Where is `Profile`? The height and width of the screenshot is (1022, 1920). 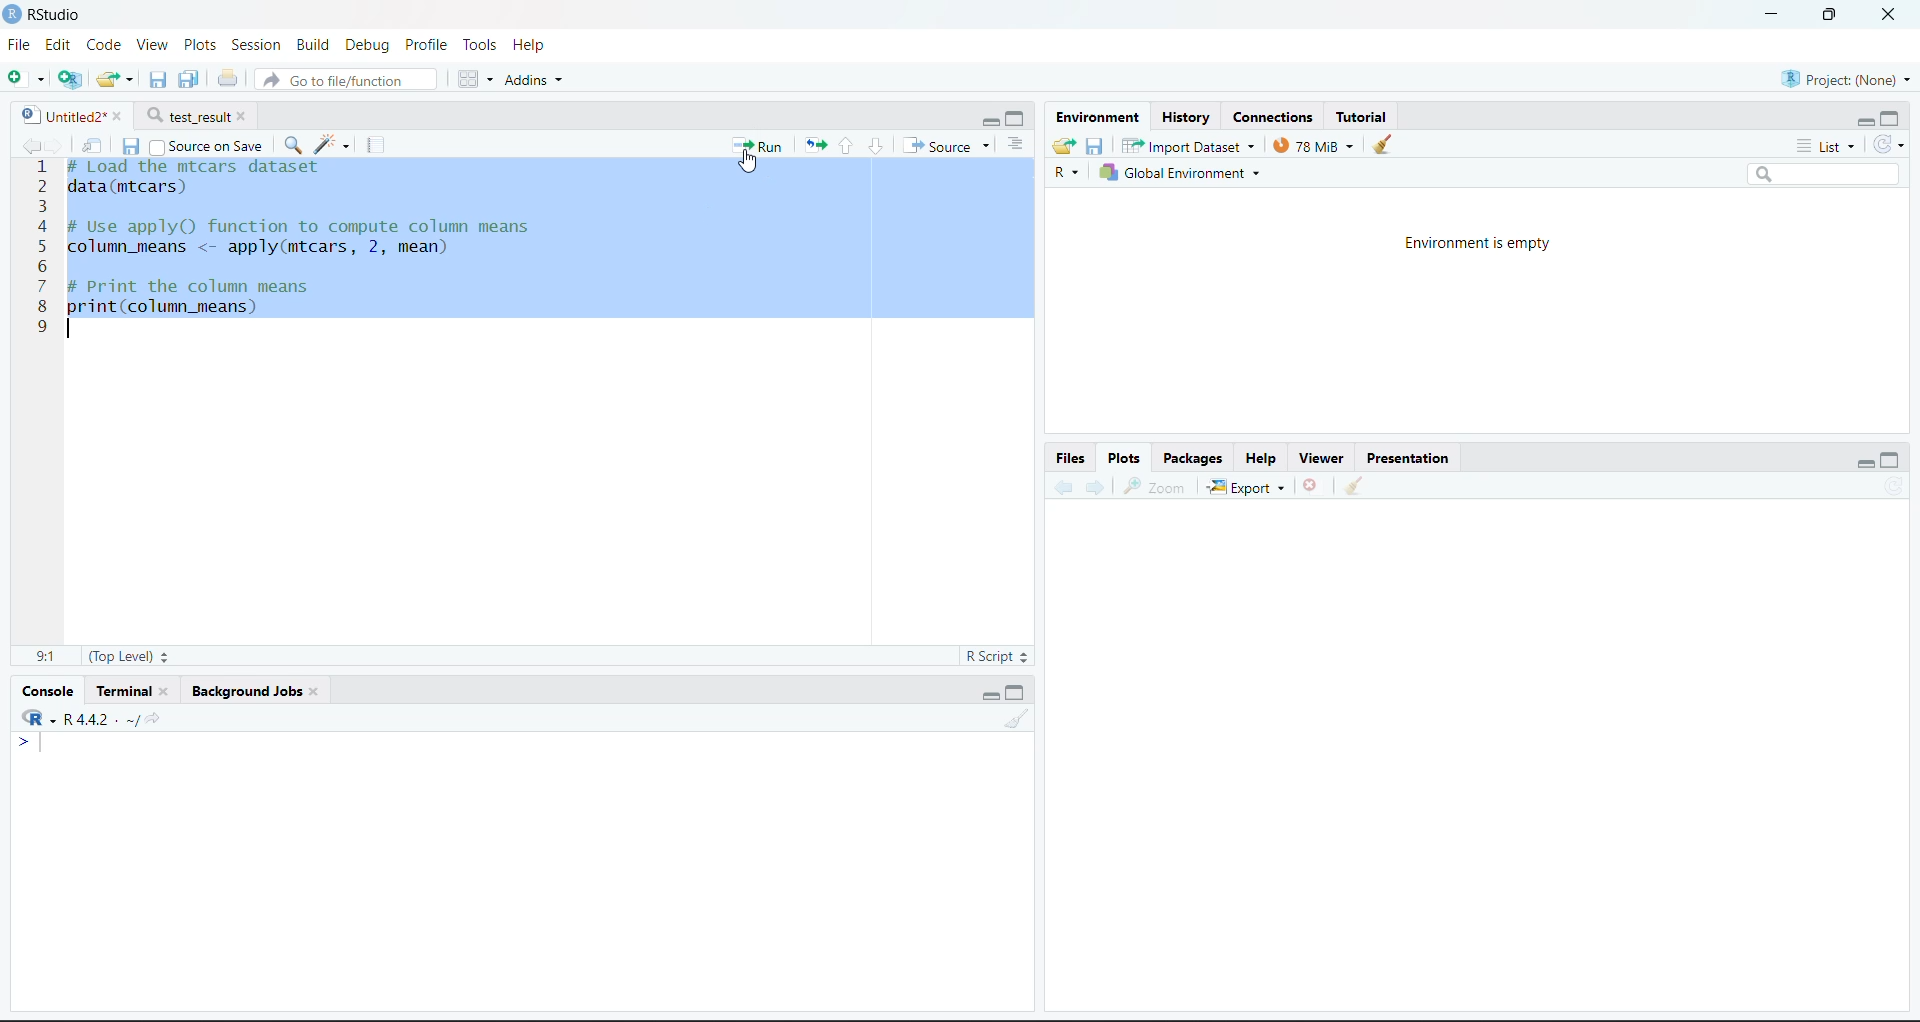
Profile is located at coordinates (429, 43).